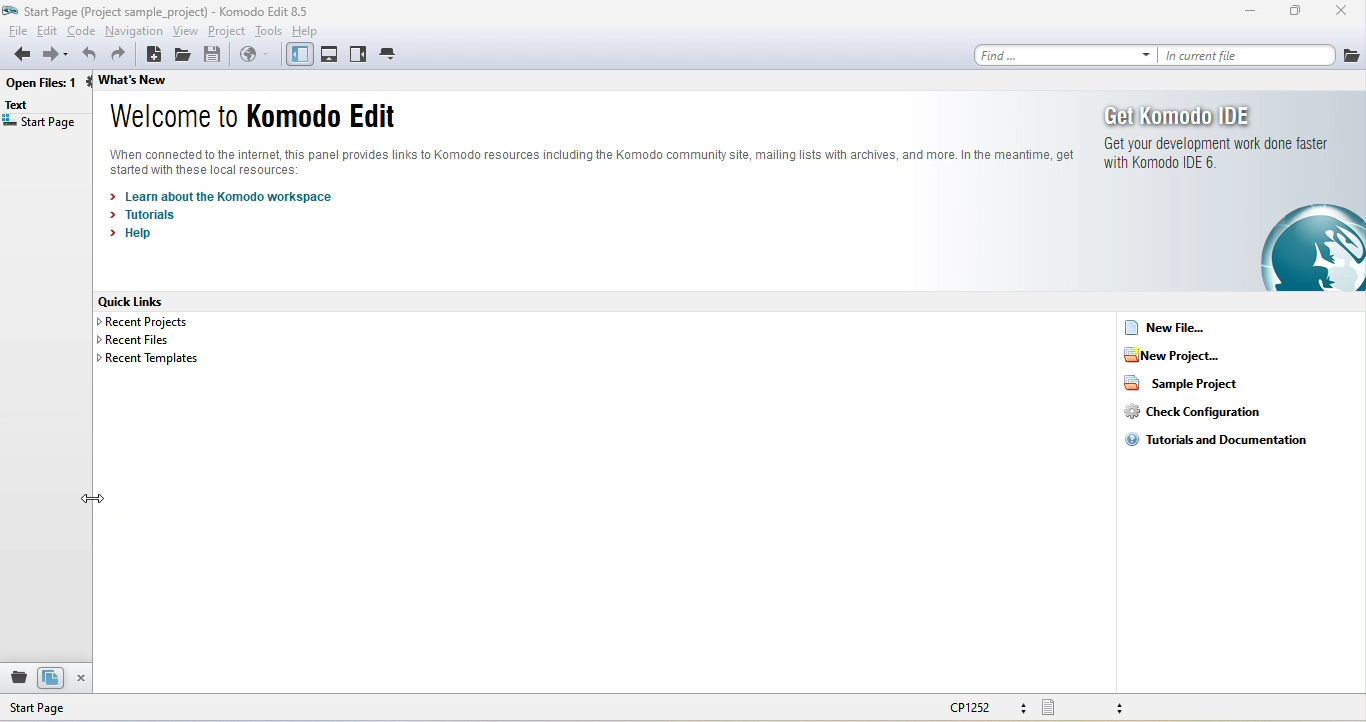 The height and width of the screenshot is (722, 1366). I want to click on tools, so click(269, 30).